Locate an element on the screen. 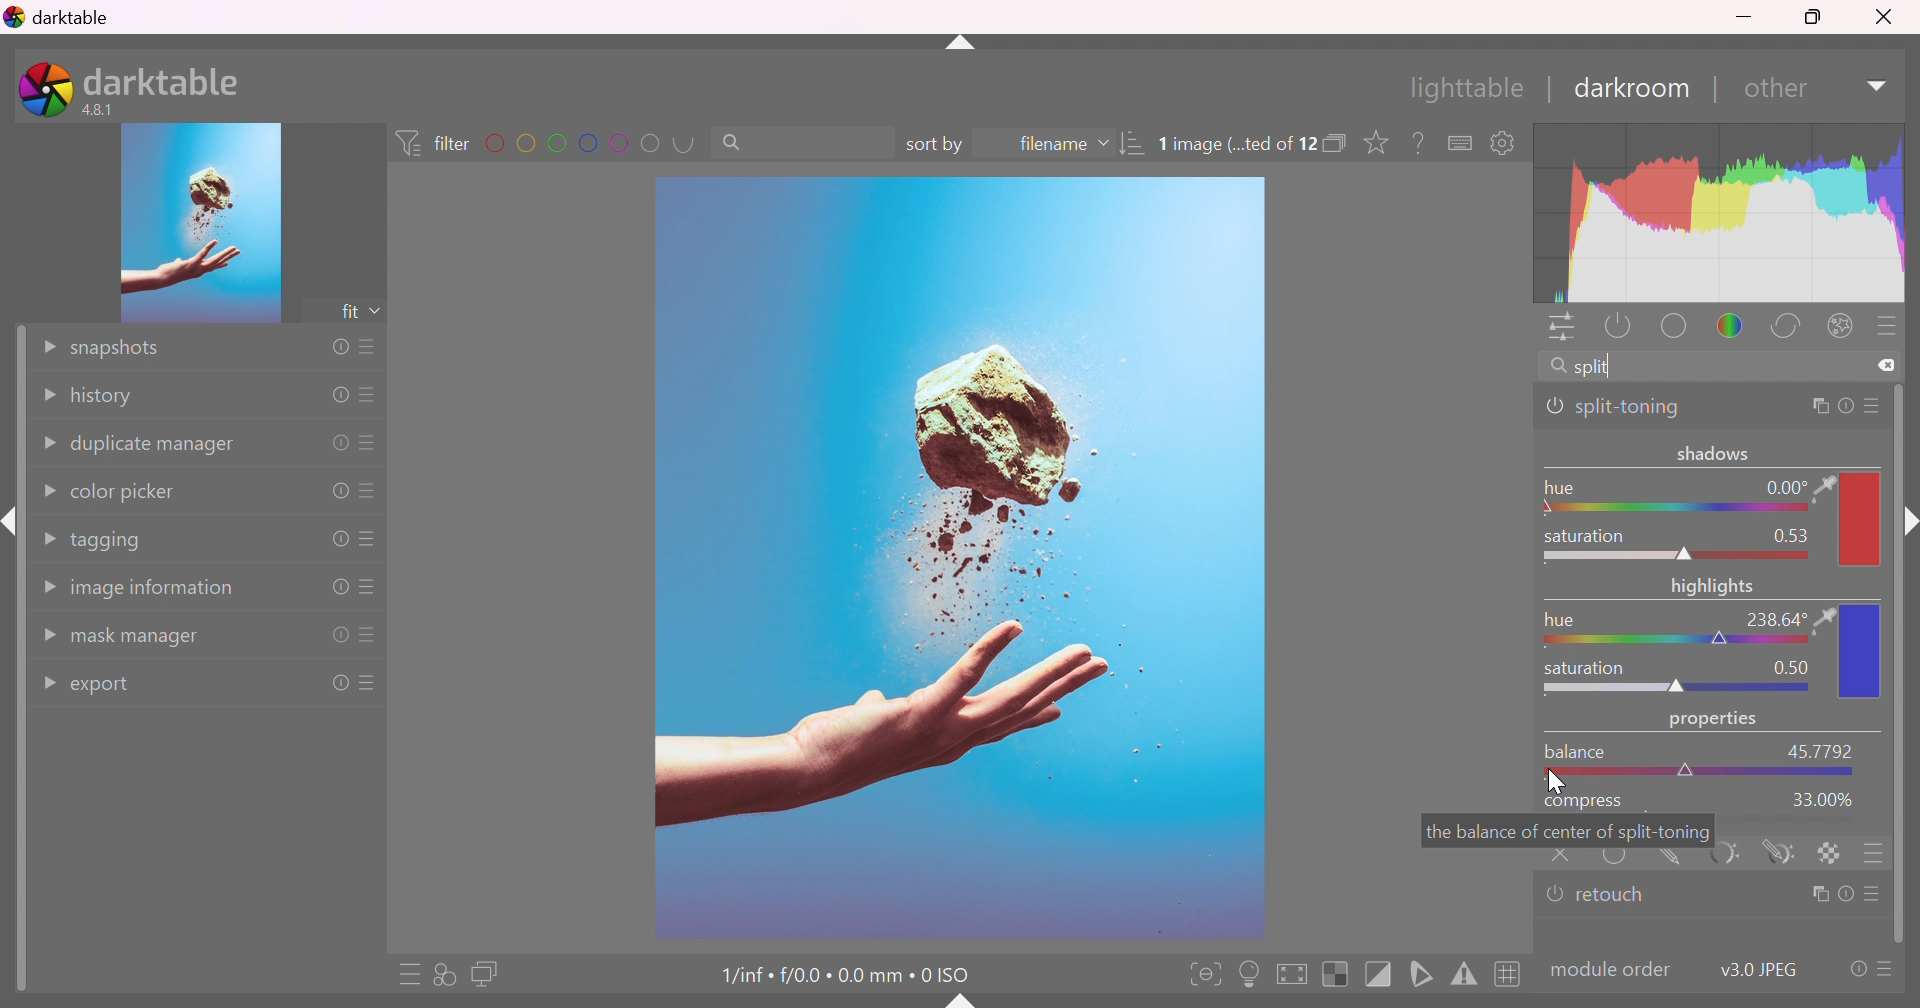 The width and height of the screenshot is (1920, 1008). 45.7792 is located at coordinates (1825, 752).